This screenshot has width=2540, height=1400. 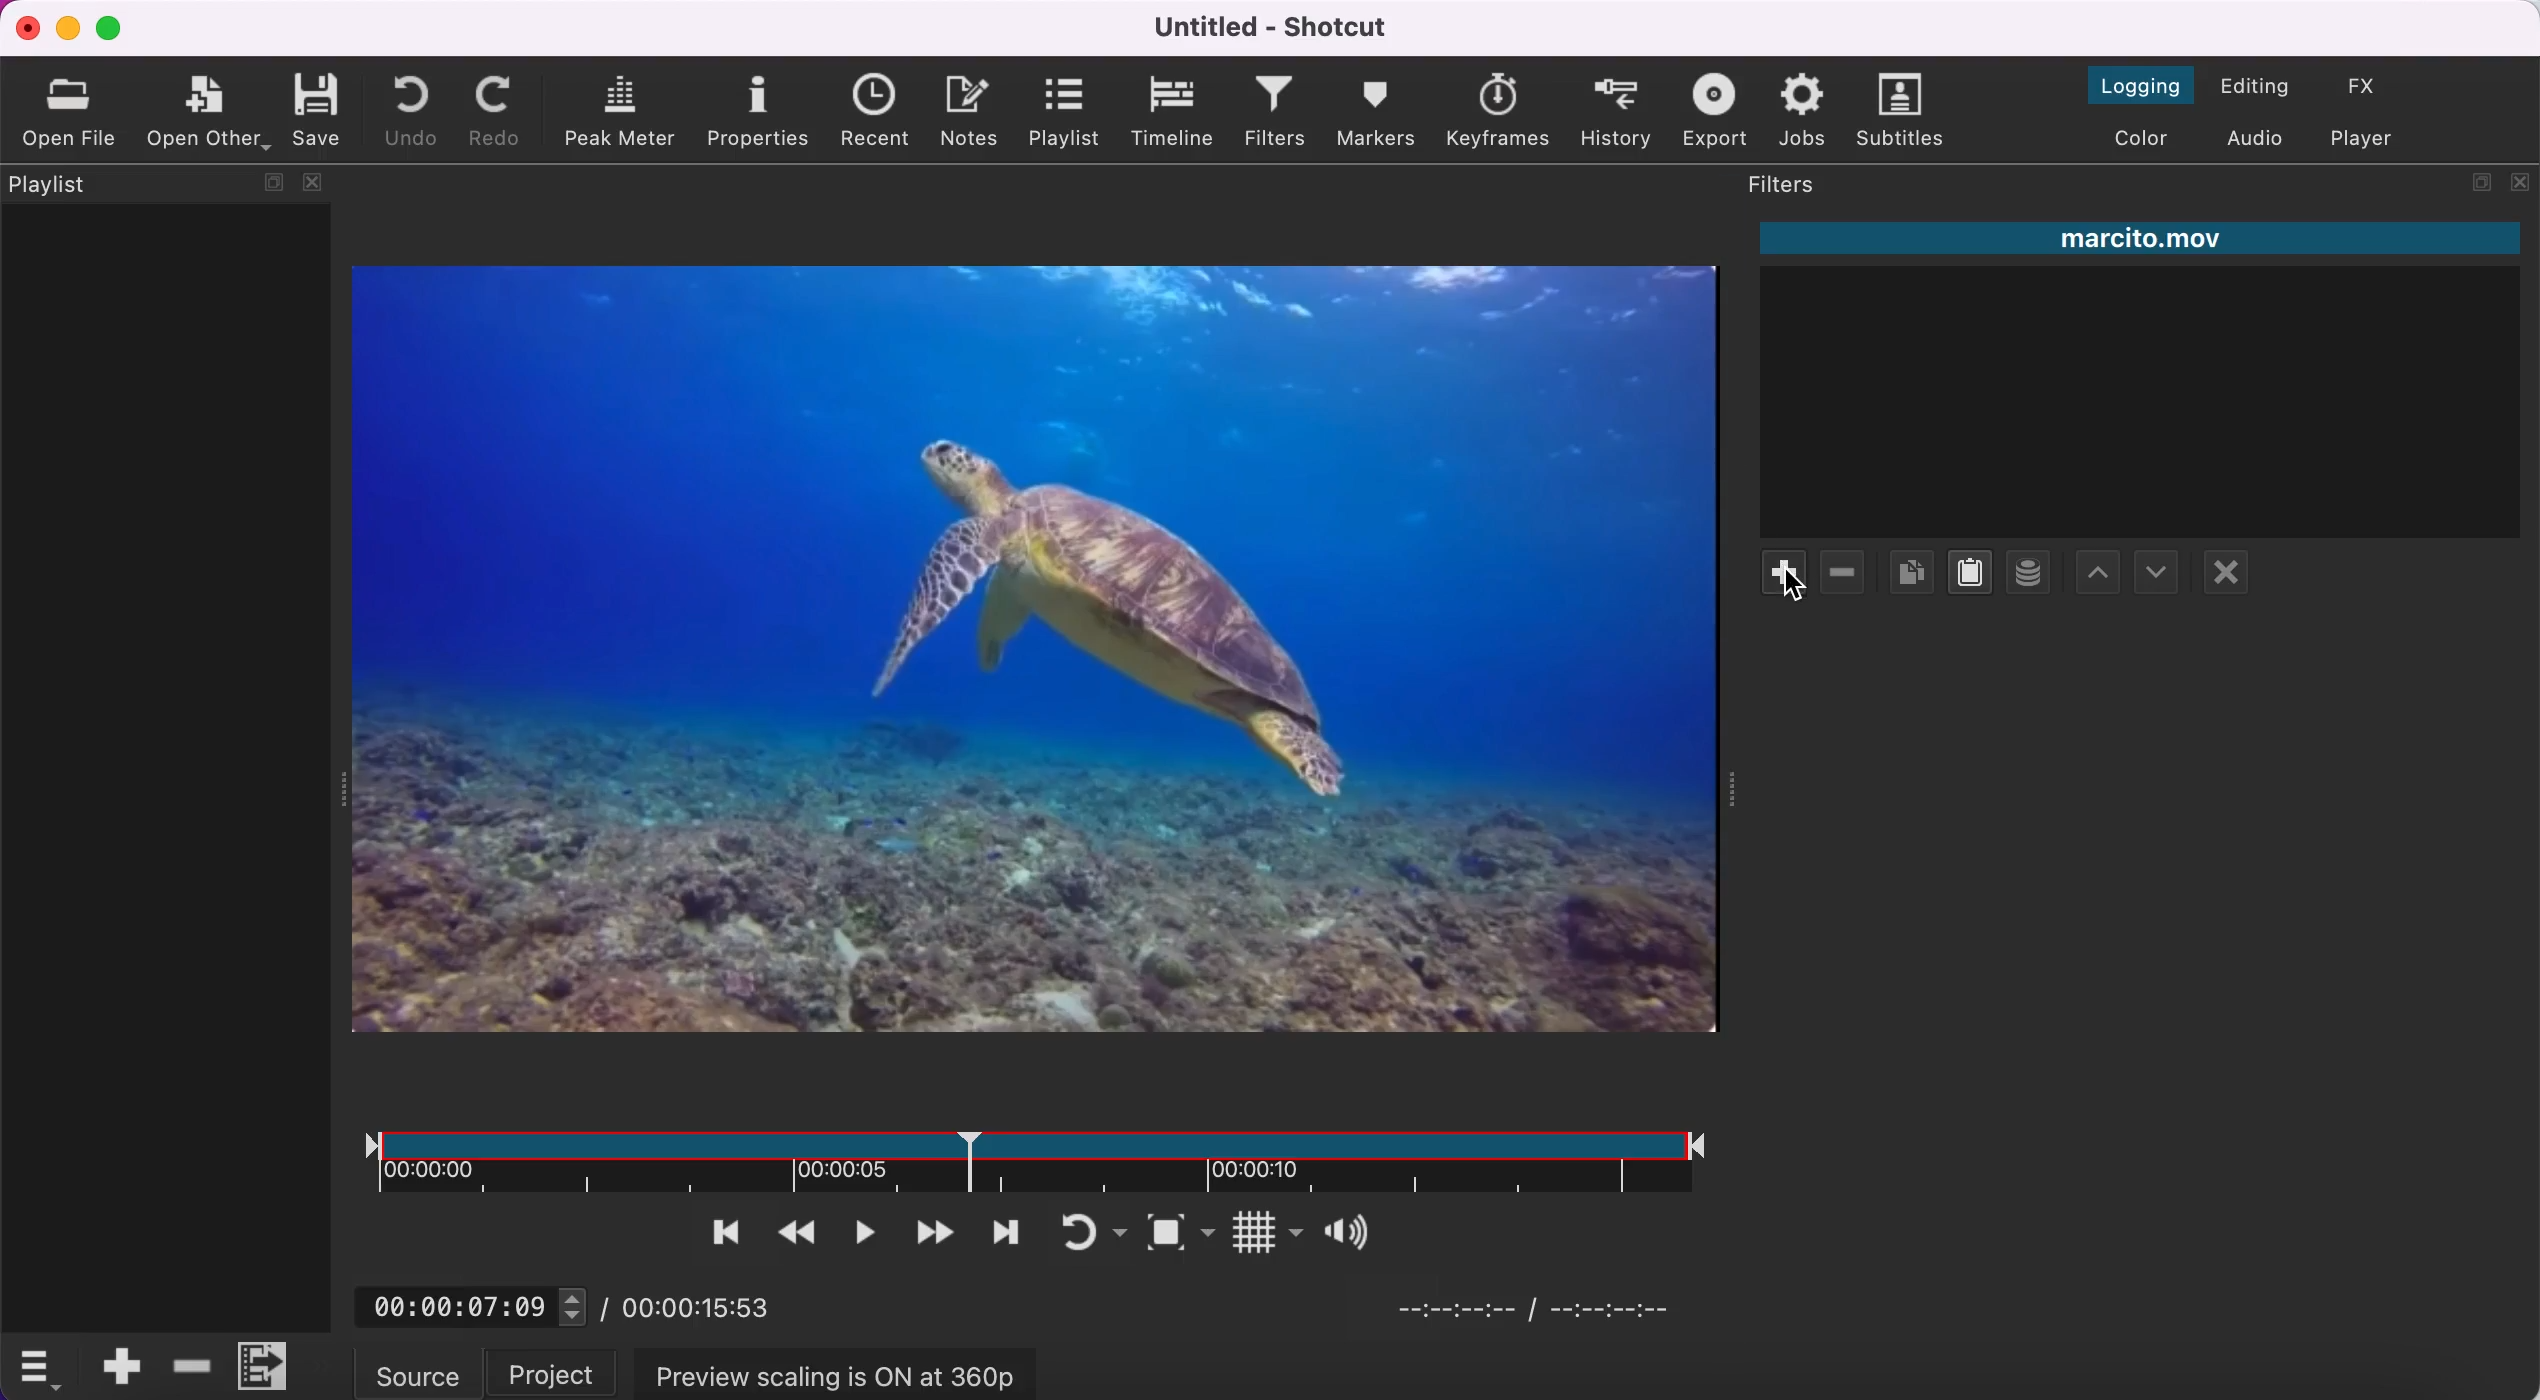 I want to click on timeline, so click(x=1172, y=111).